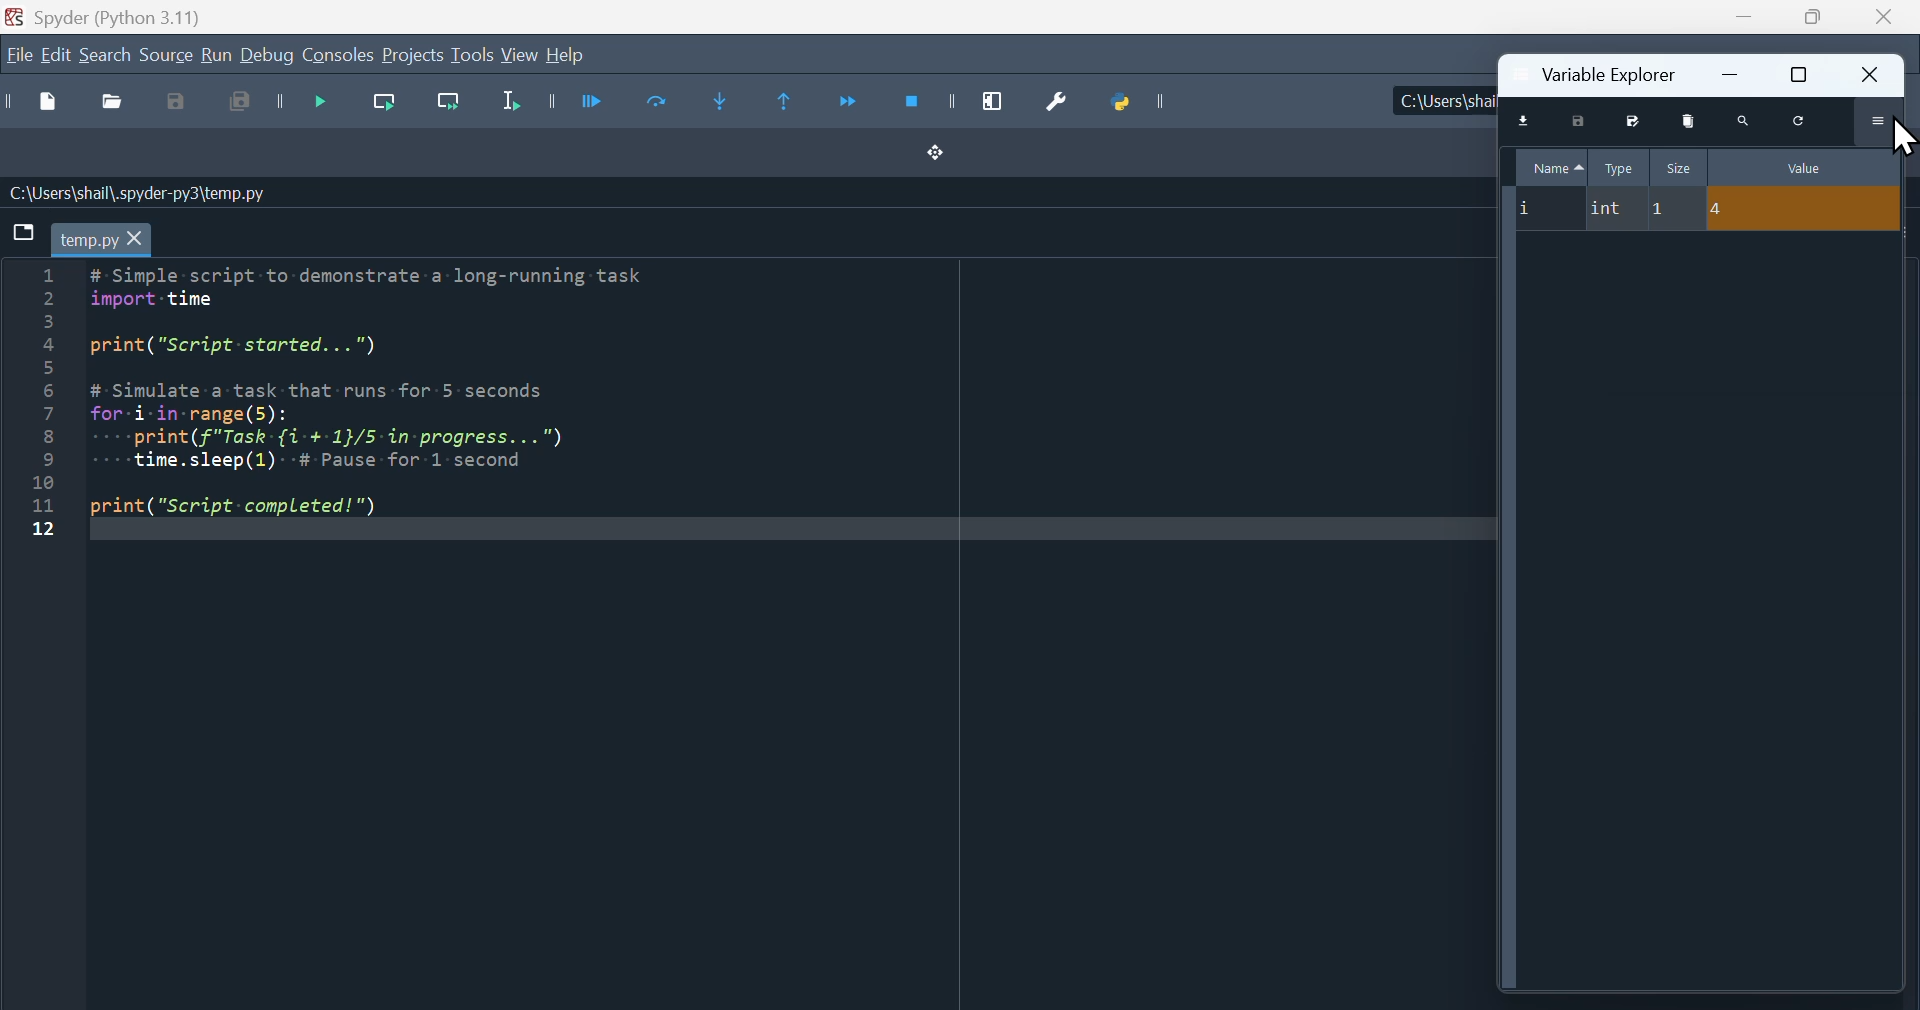 This screenshot has height=1010, width=1920. What do you see at coordinates (1692, 120) in the screenshot?
I see `remove all variables` at bounding box center [1692, 120].